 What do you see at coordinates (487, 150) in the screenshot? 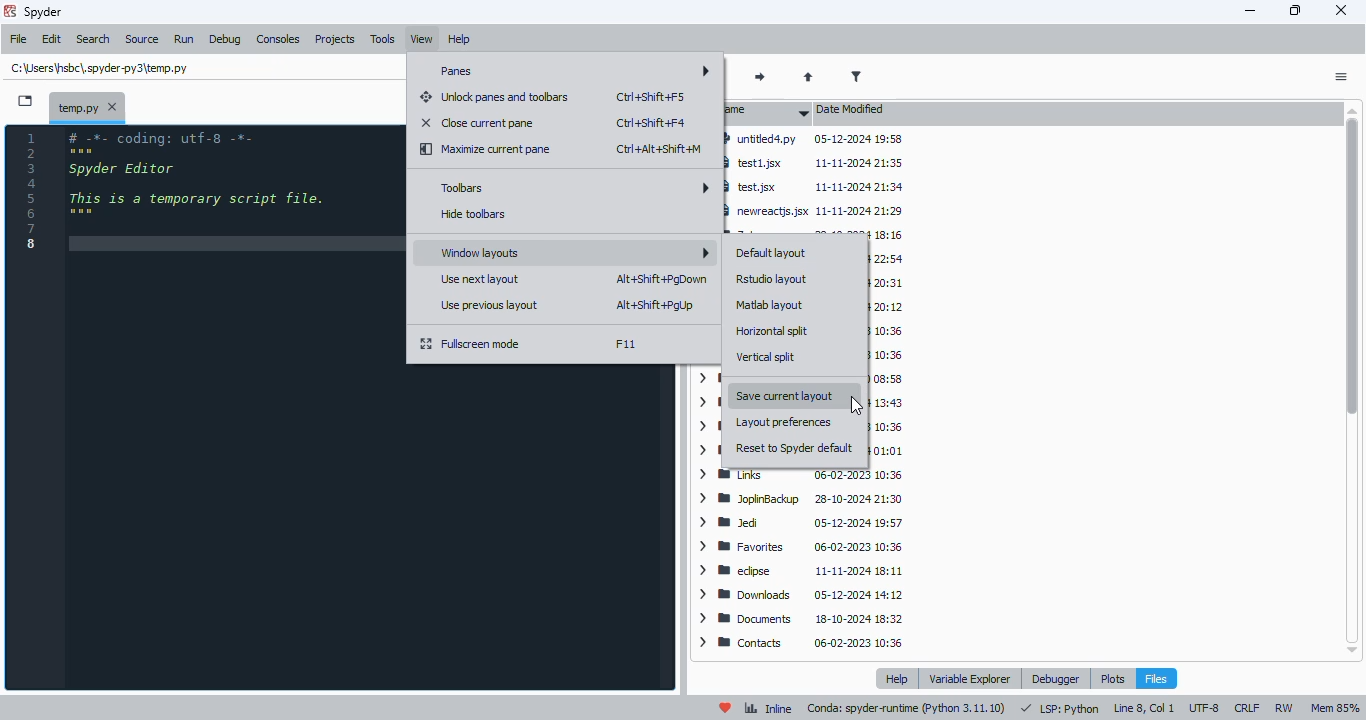
I see `maximize current pane` at bounding box center [487, 150].